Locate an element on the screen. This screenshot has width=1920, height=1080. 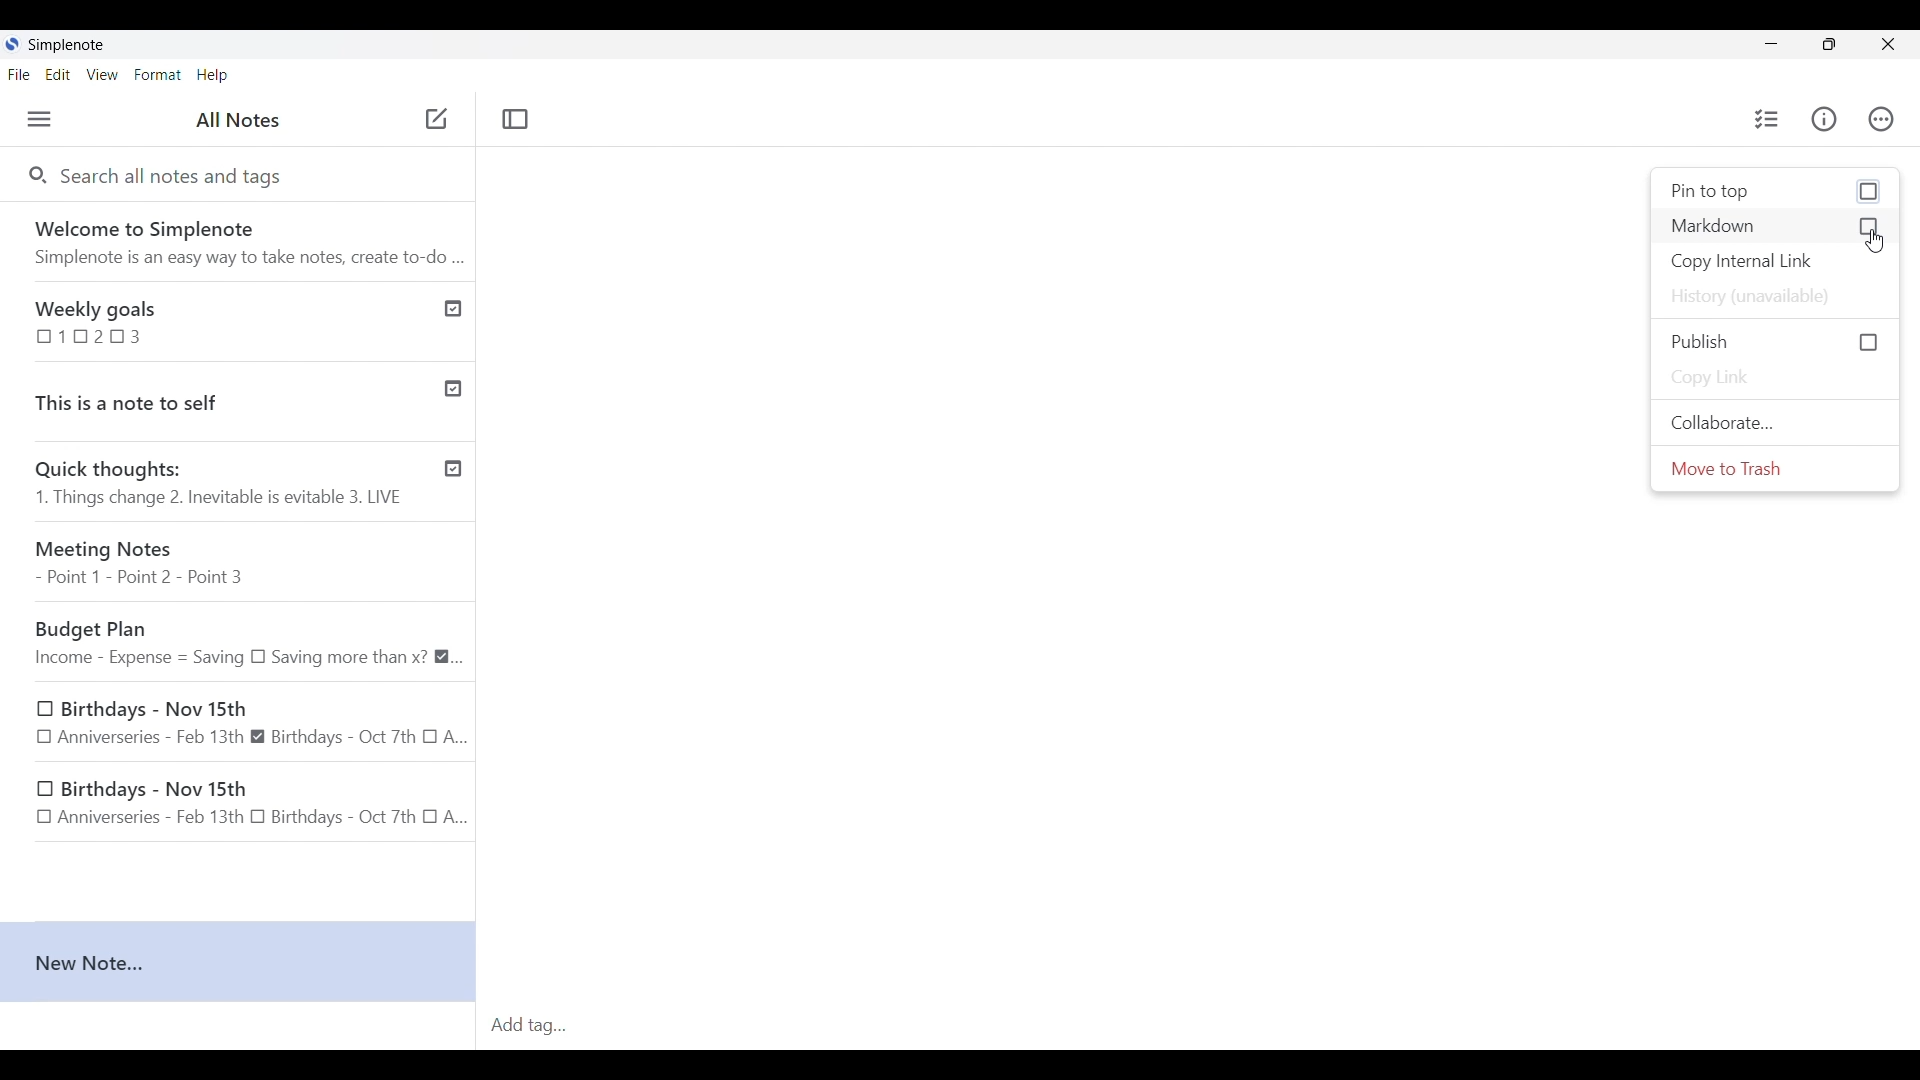
Info is located at coordinates (1824, 119).